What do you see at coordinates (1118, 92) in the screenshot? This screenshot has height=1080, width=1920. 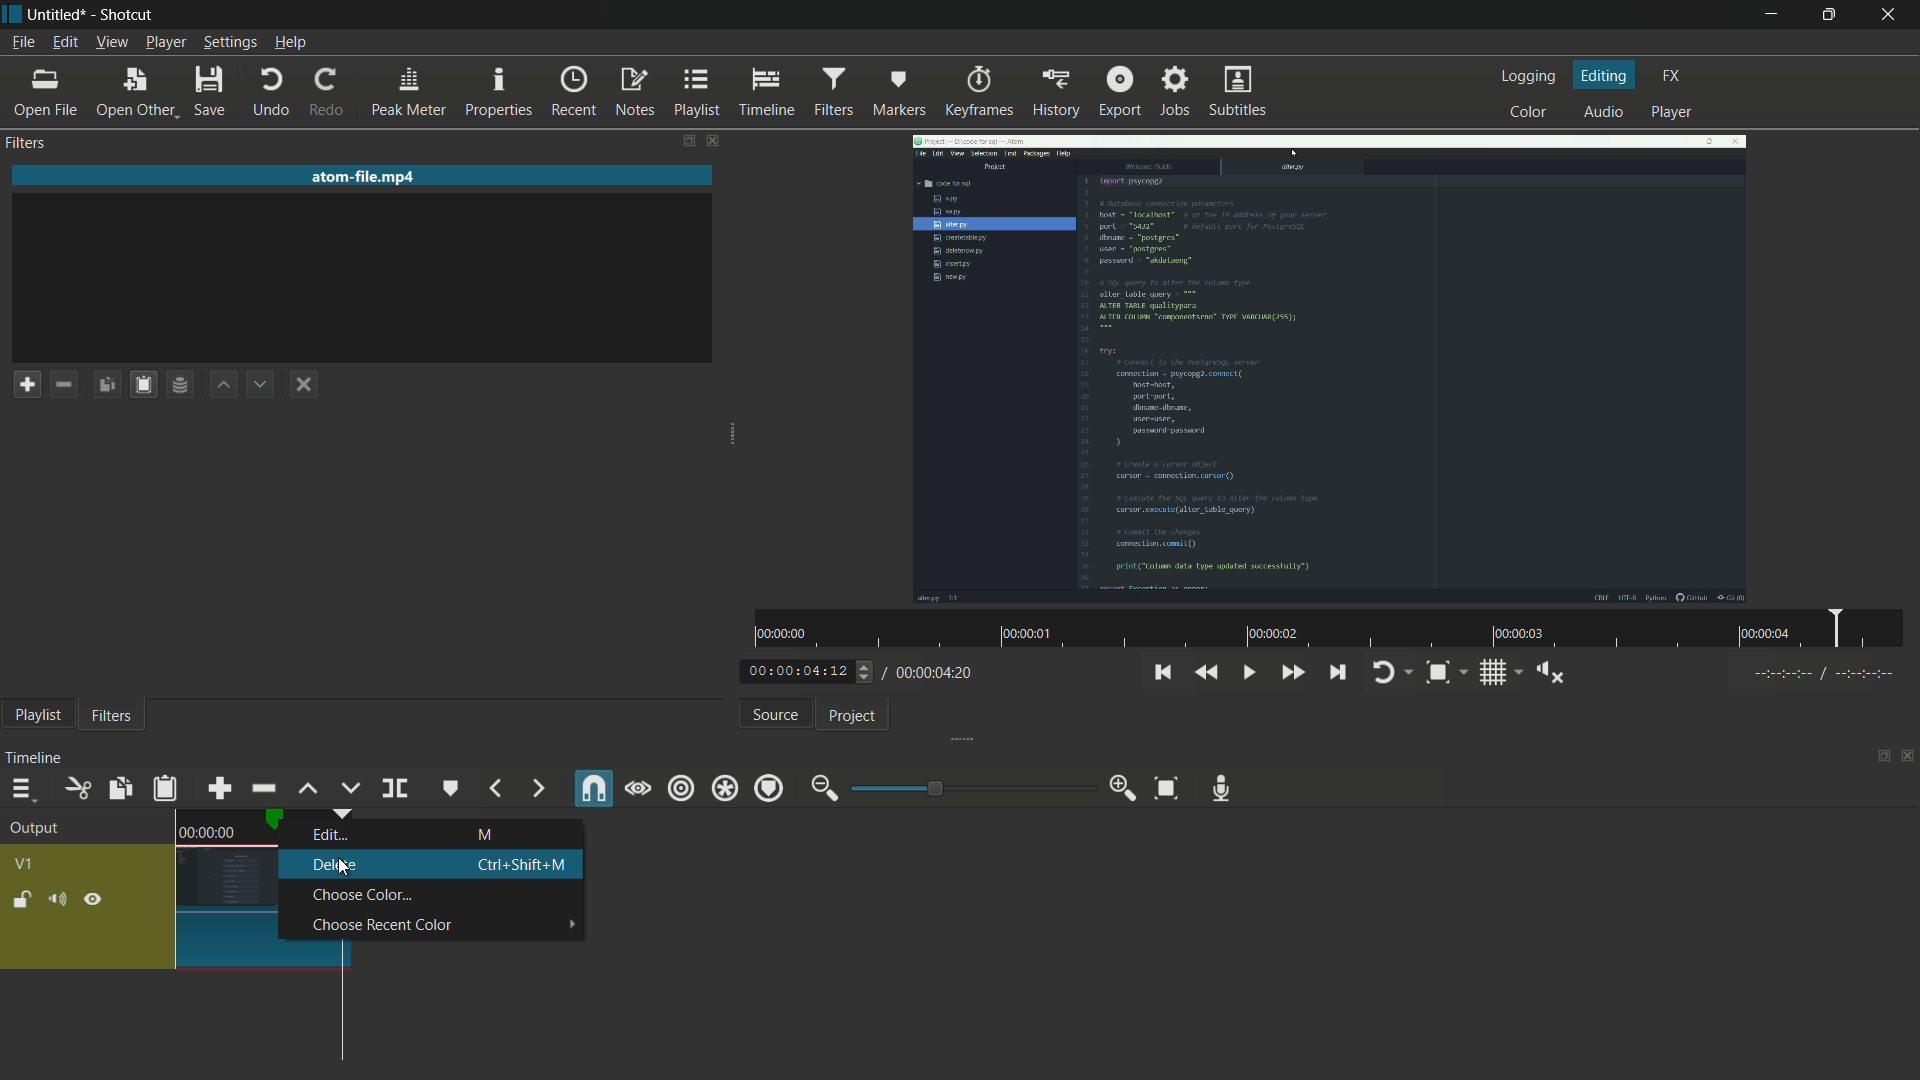 I see `export` at bounding box center [1118, 92].